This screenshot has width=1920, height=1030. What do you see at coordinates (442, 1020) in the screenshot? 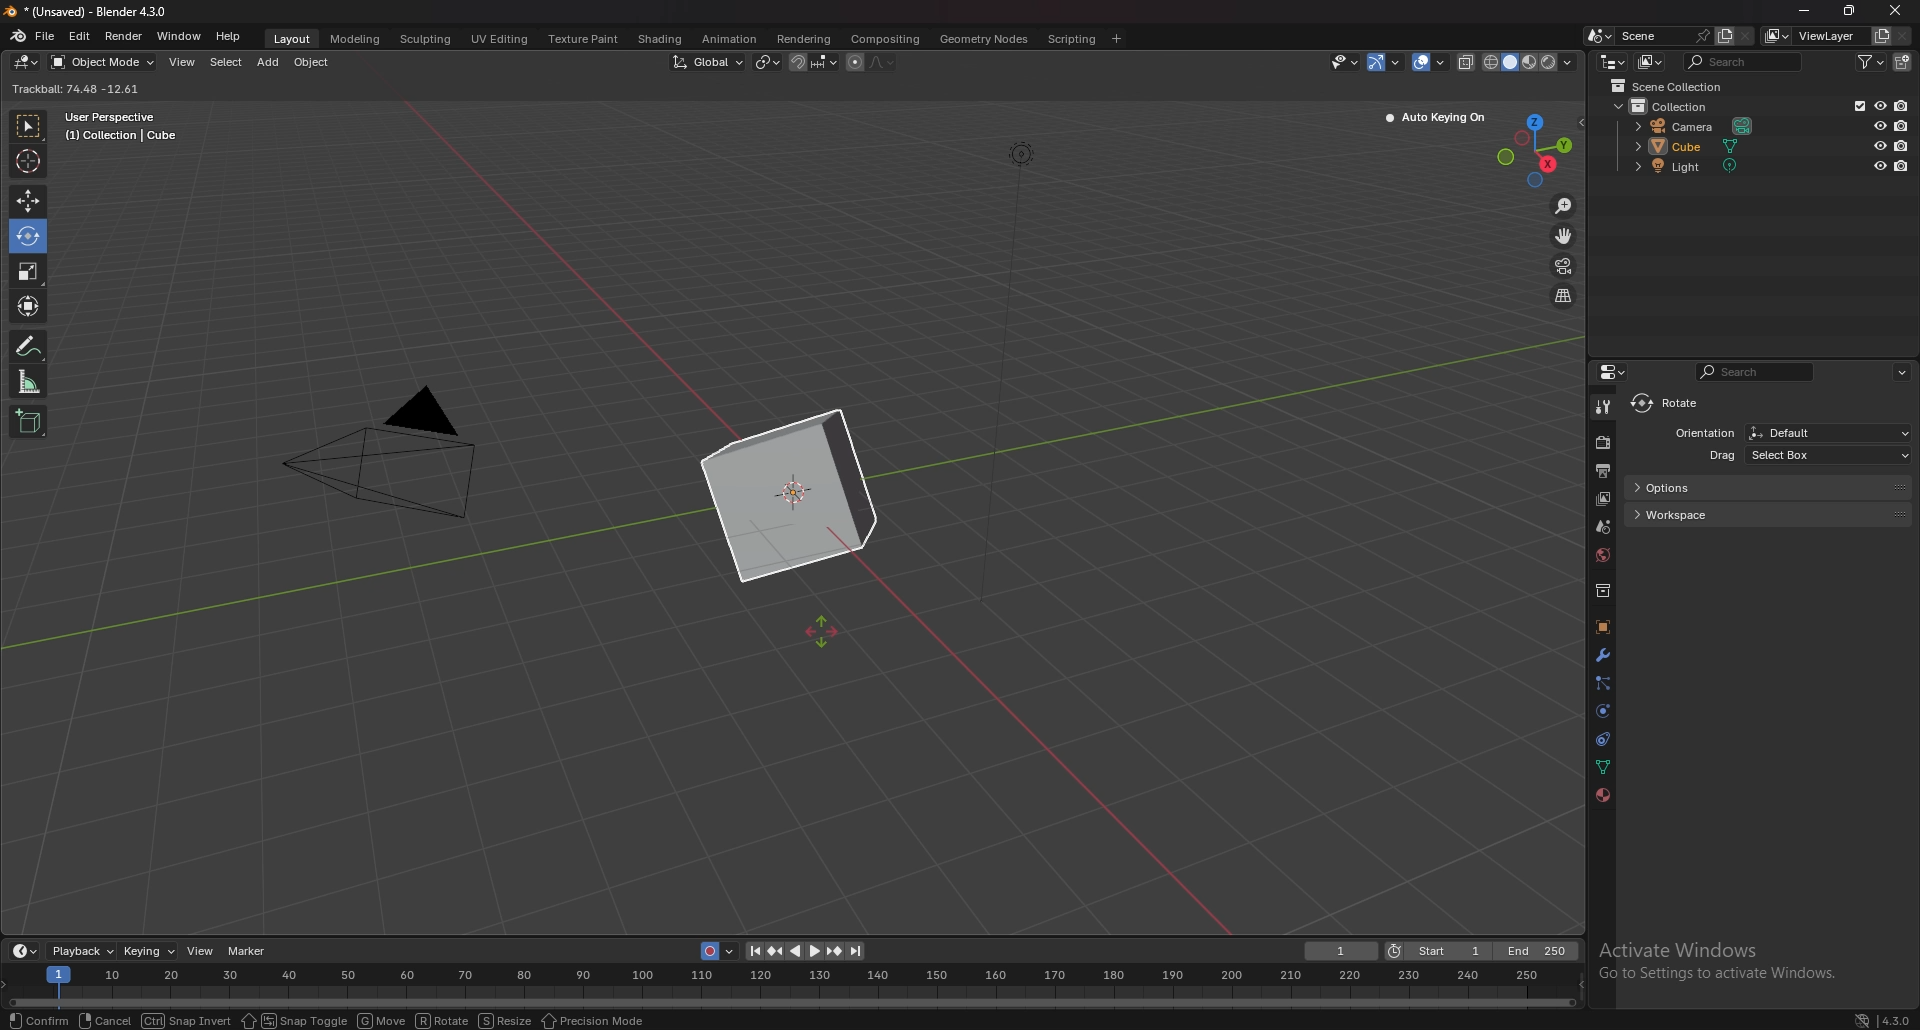
I see `Rotate` at bounding box center [442, 1020].